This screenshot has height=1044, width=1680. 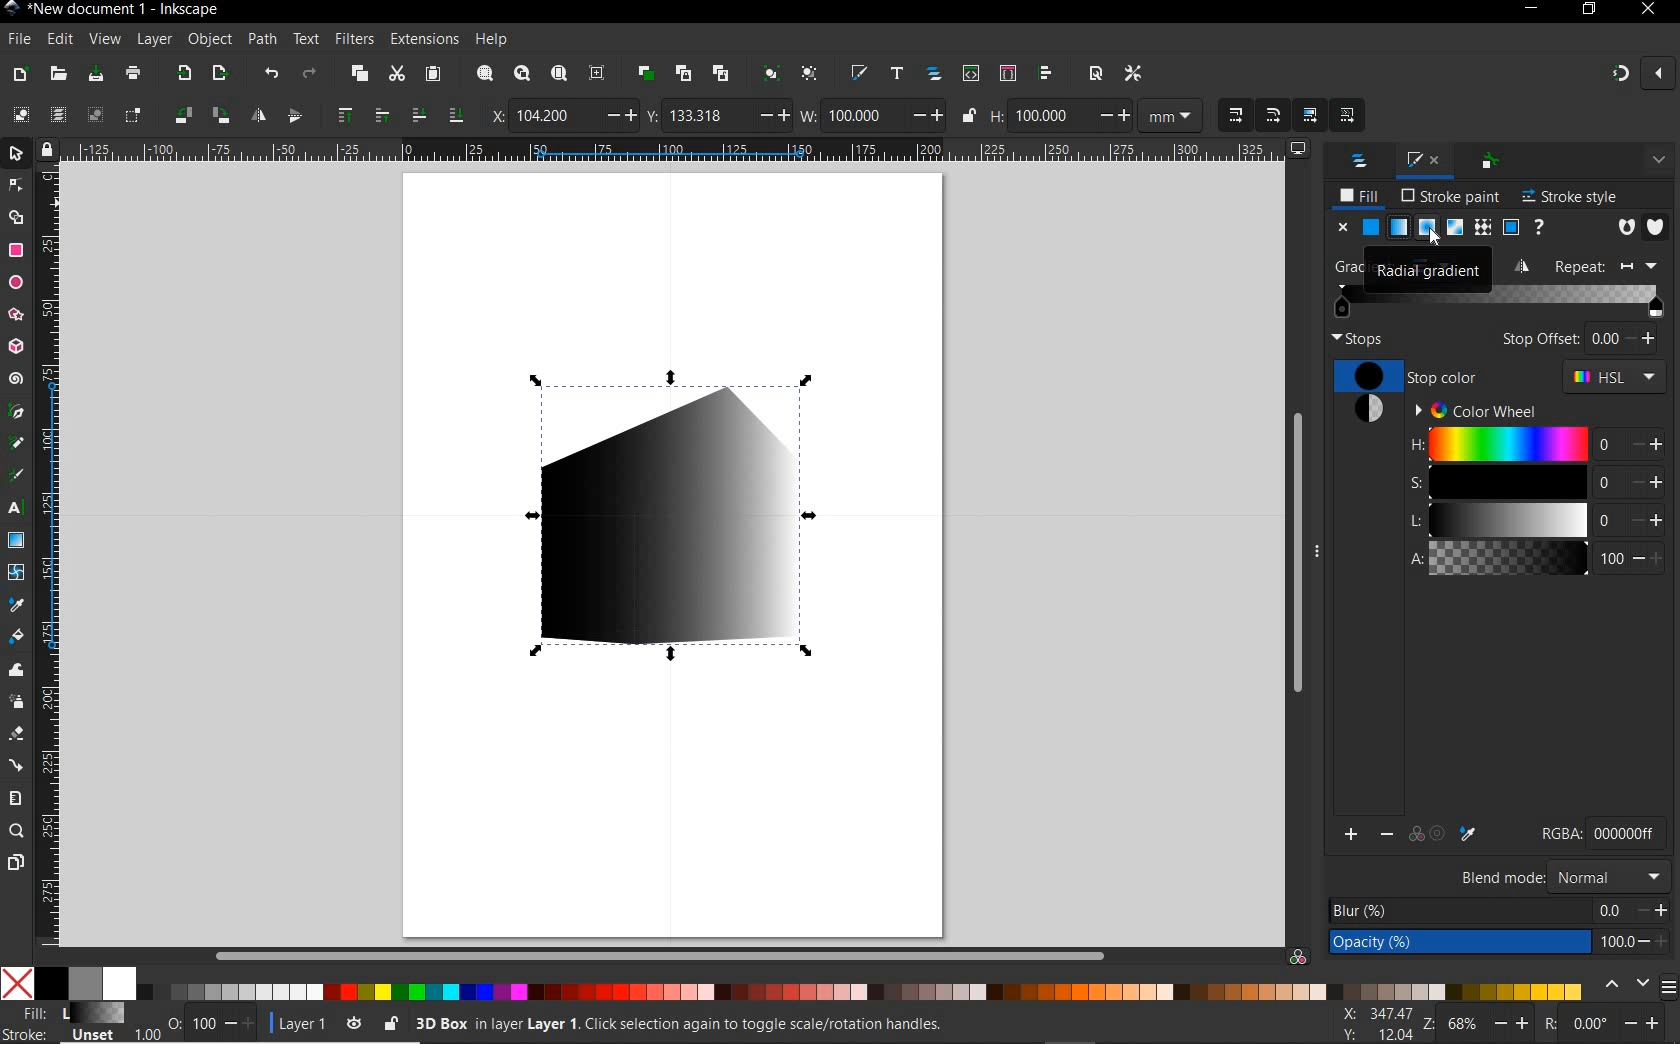 I want to click on computer icon, so click(x=1299, y=148).